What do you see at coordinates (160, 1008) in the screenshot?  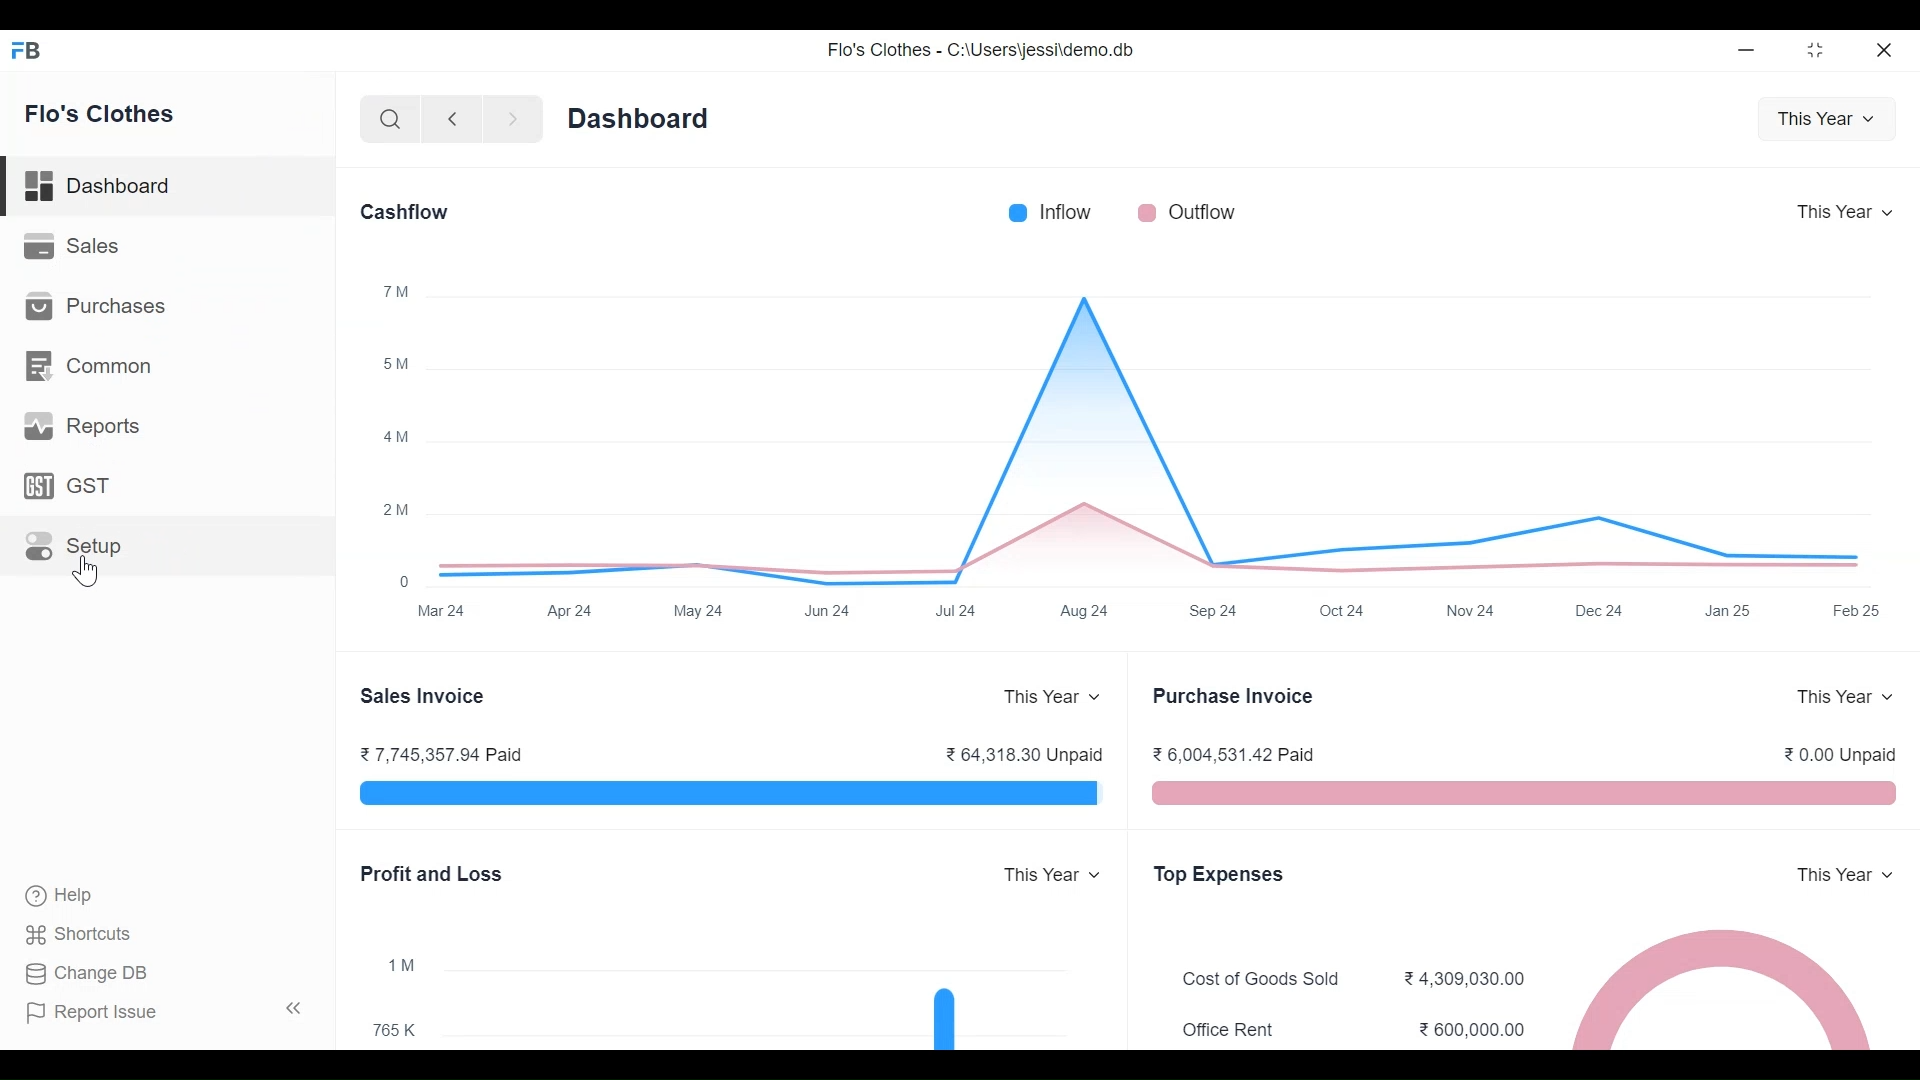 I see `Report Issue` at bounding box center [160, 1008].